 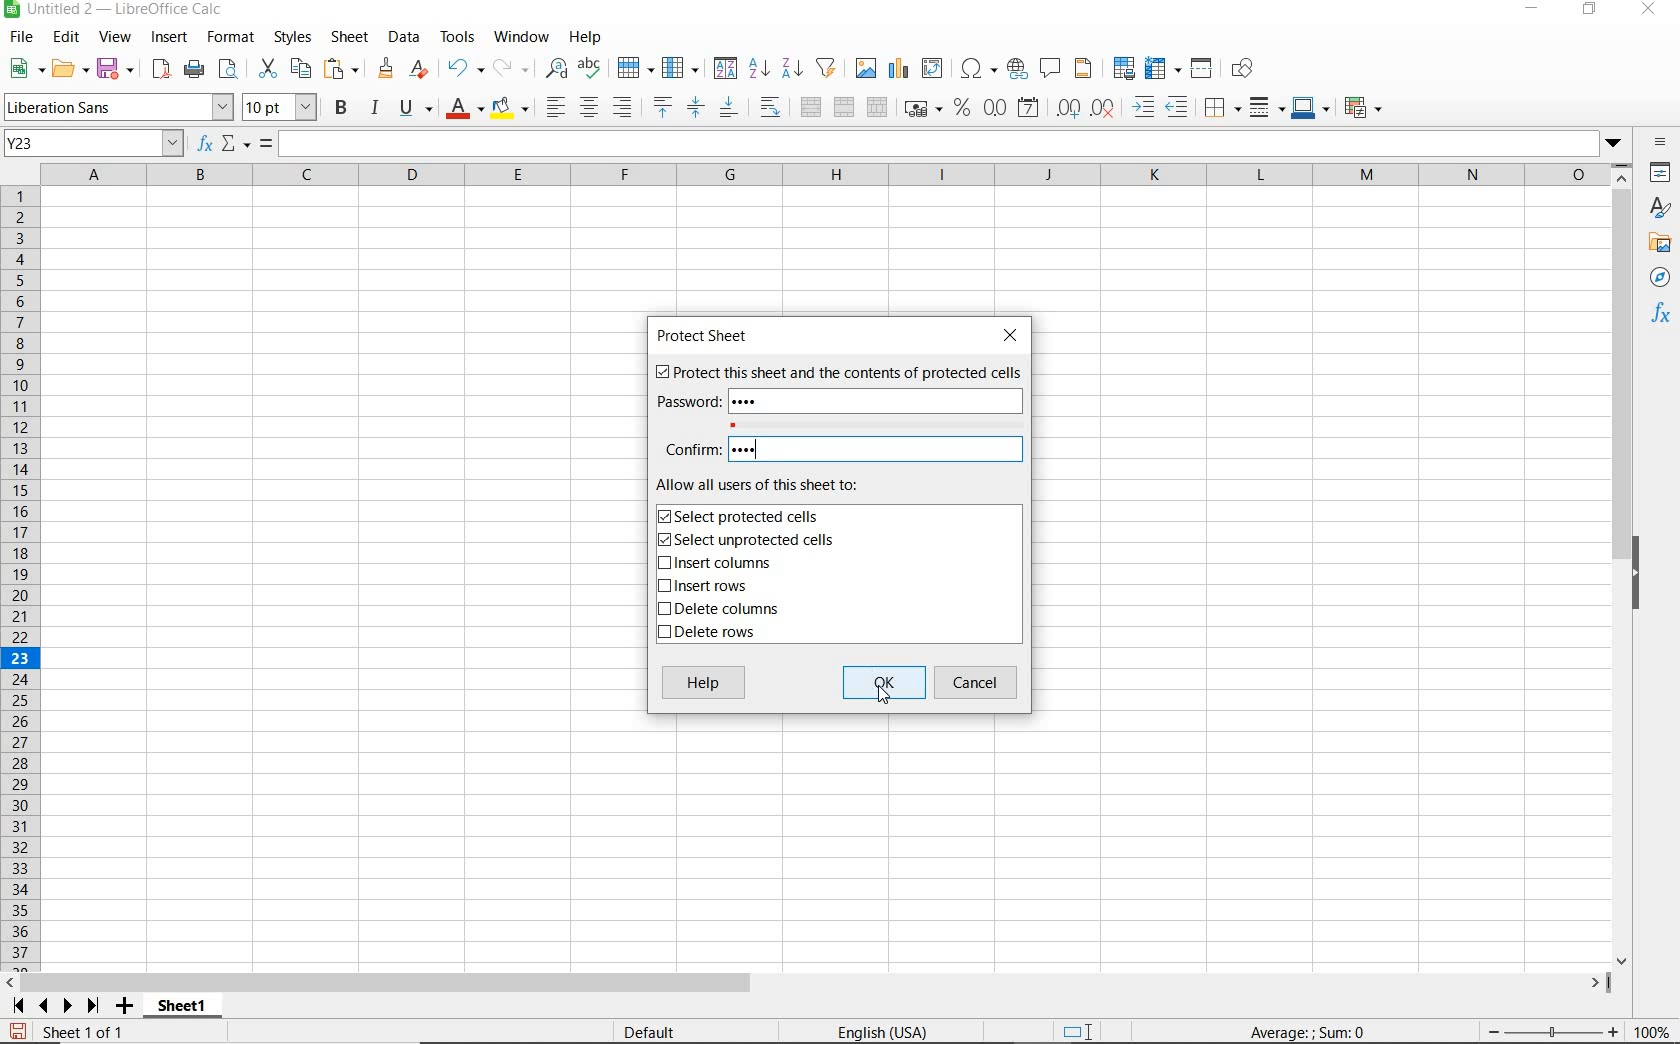 I want to click on PROTECT THIS SHEET AND THE CONTENTS OF PROTECTED CELLS, so click(x=837, y=374).